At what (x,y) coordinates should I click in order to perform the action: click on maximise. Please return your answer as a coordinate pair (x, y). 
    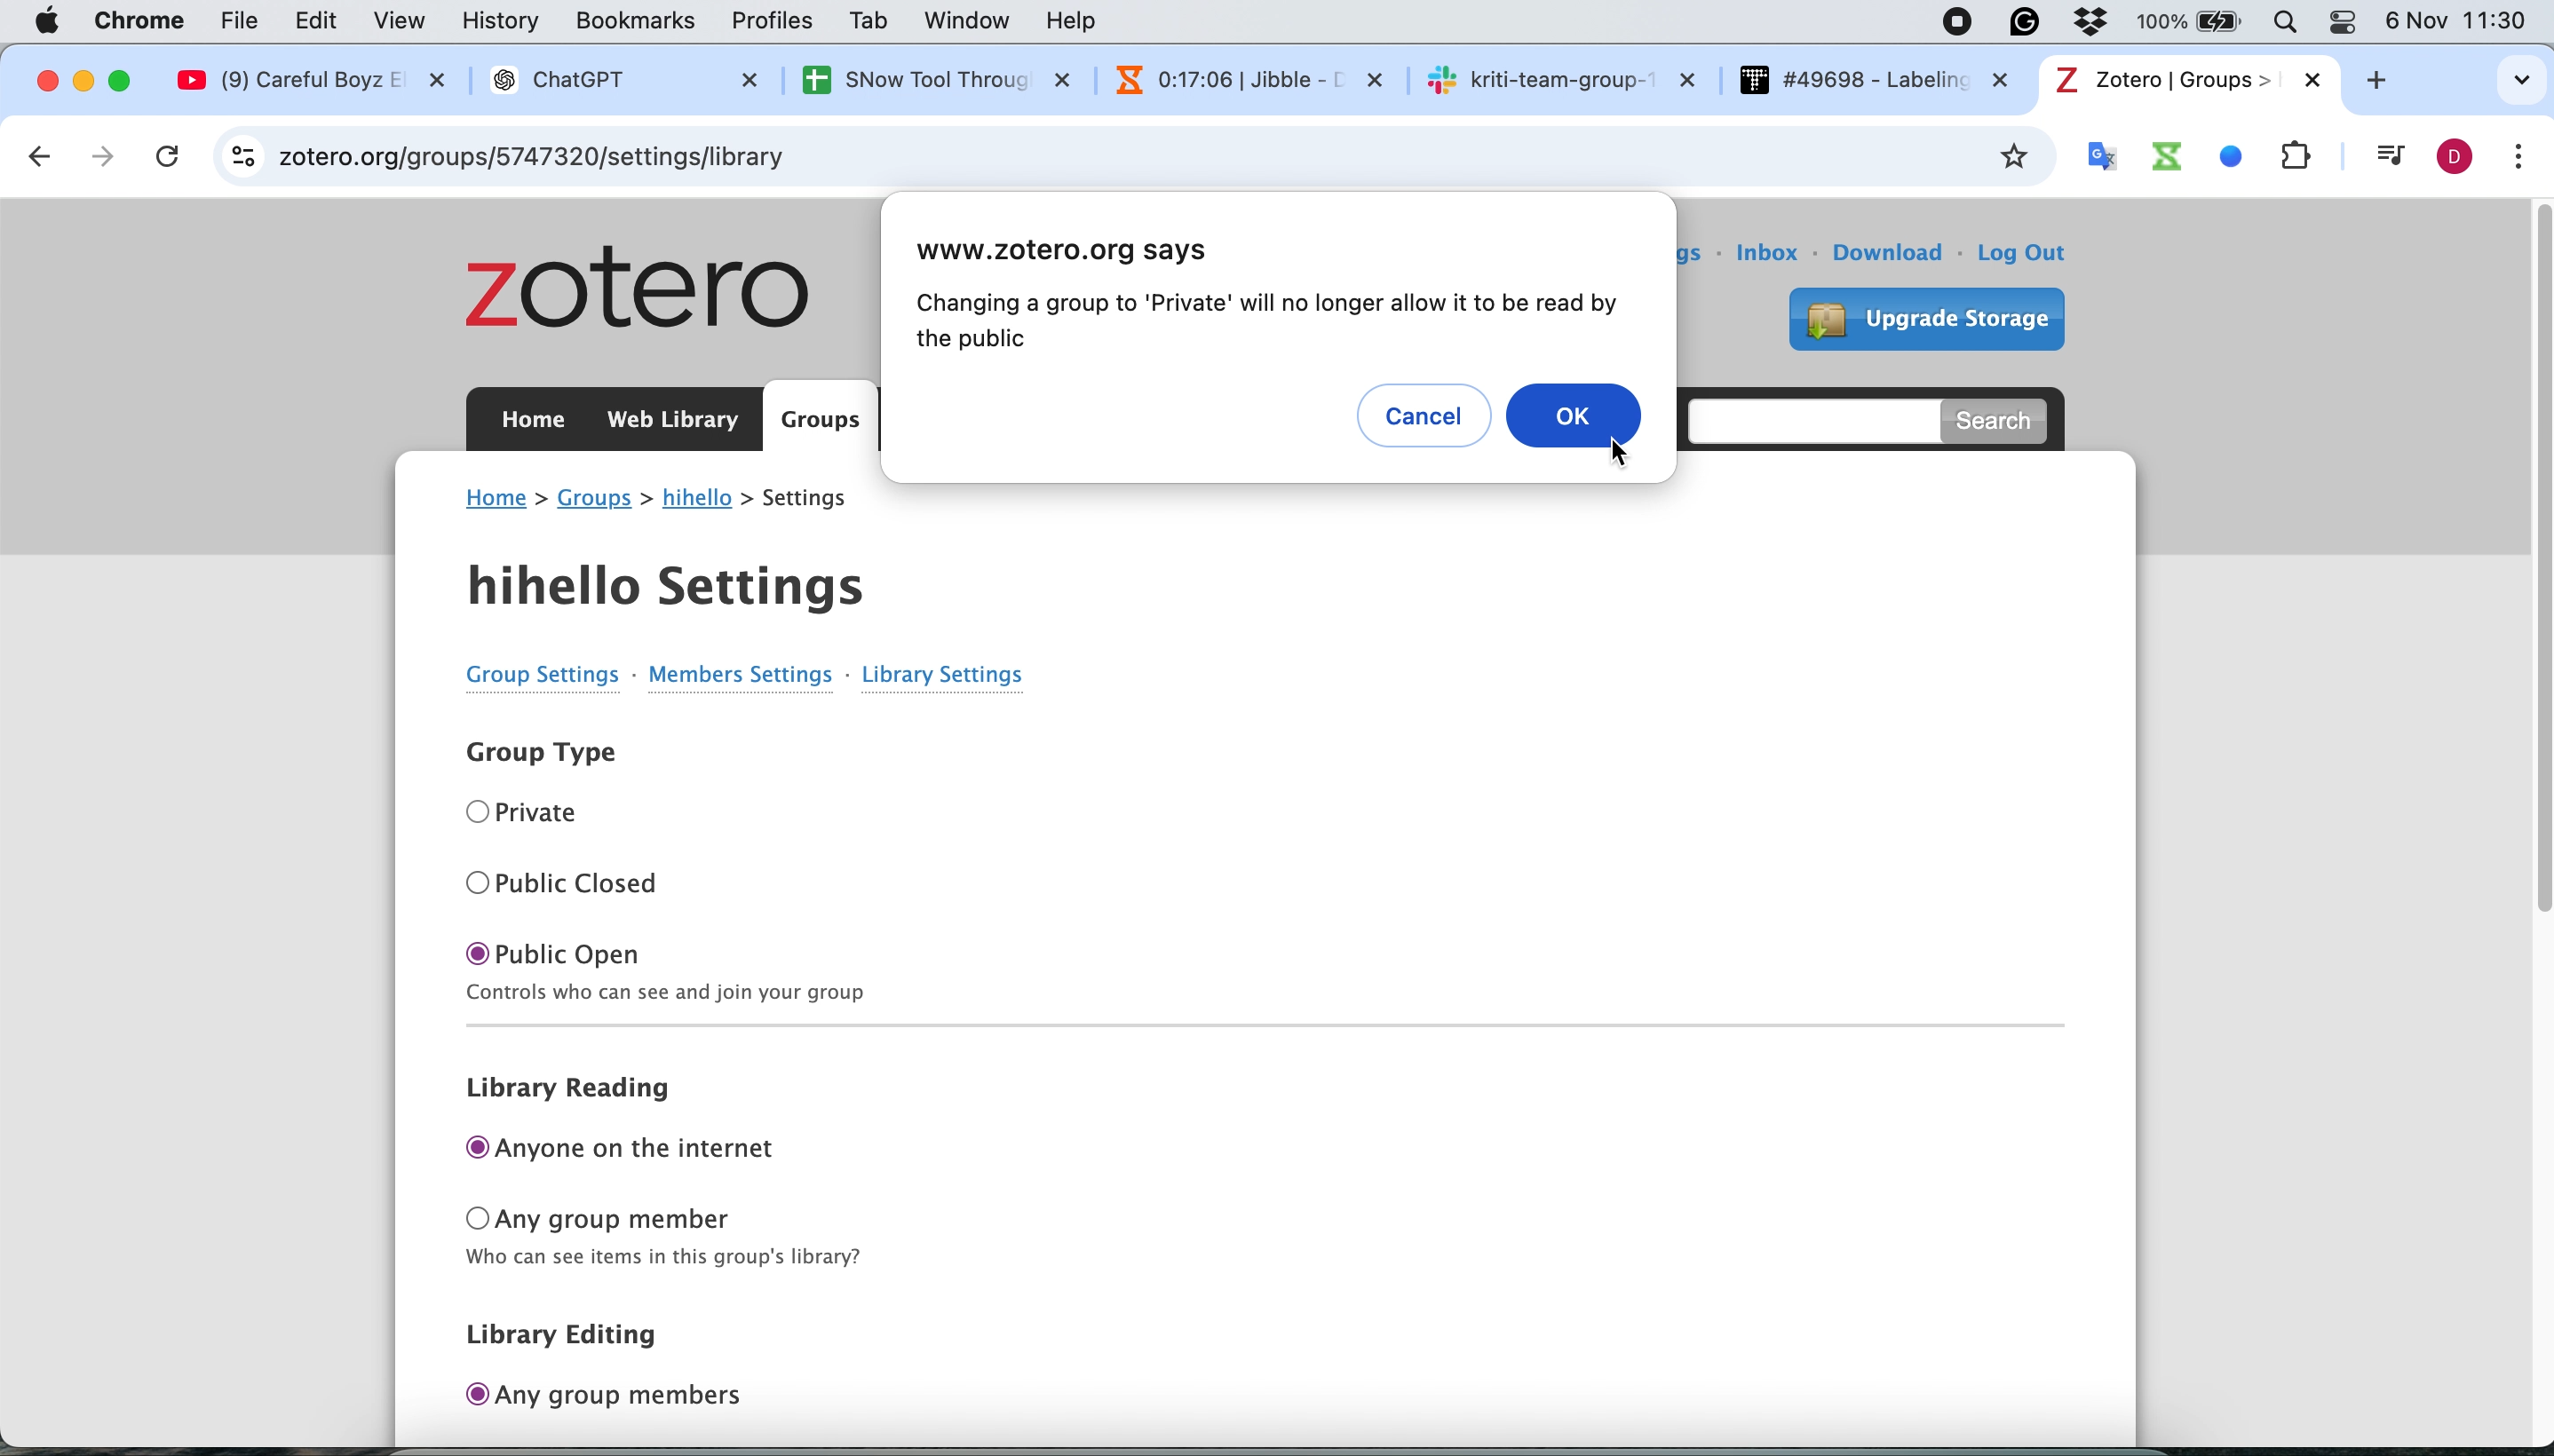
    Looking at the image, I should click on (127, 77).